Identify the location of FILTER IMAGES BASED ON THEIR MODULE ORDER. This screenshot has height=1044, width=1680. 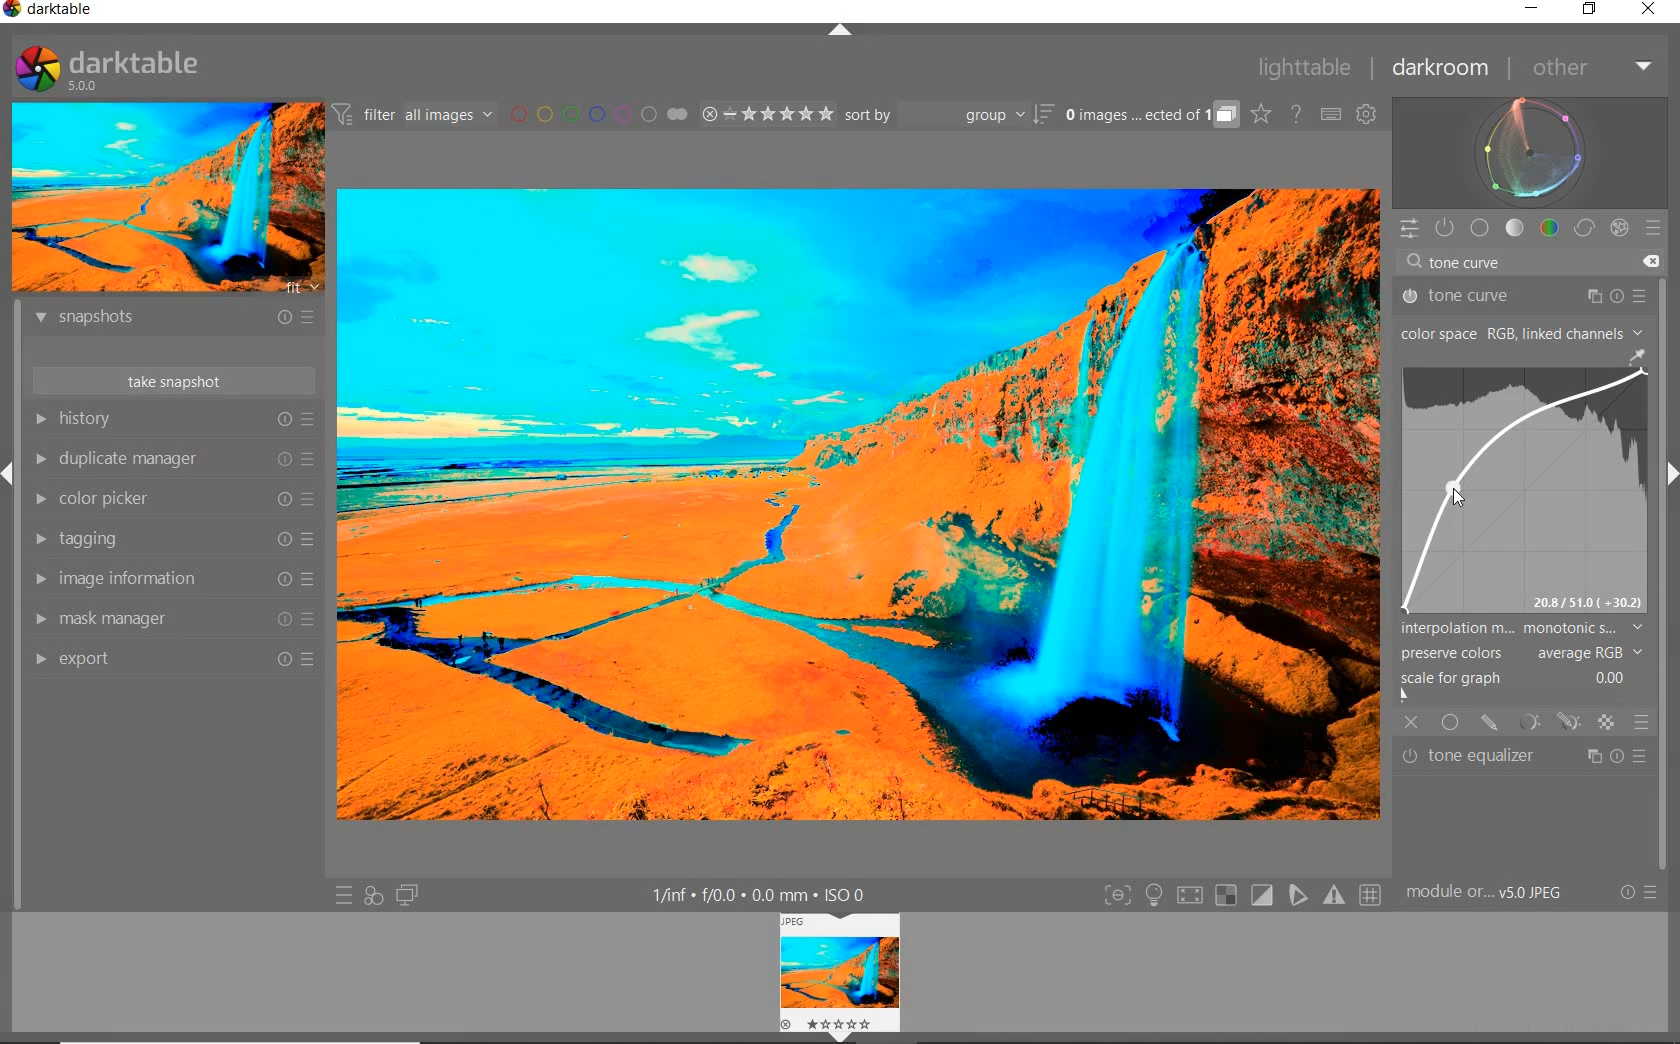
(413, 115).